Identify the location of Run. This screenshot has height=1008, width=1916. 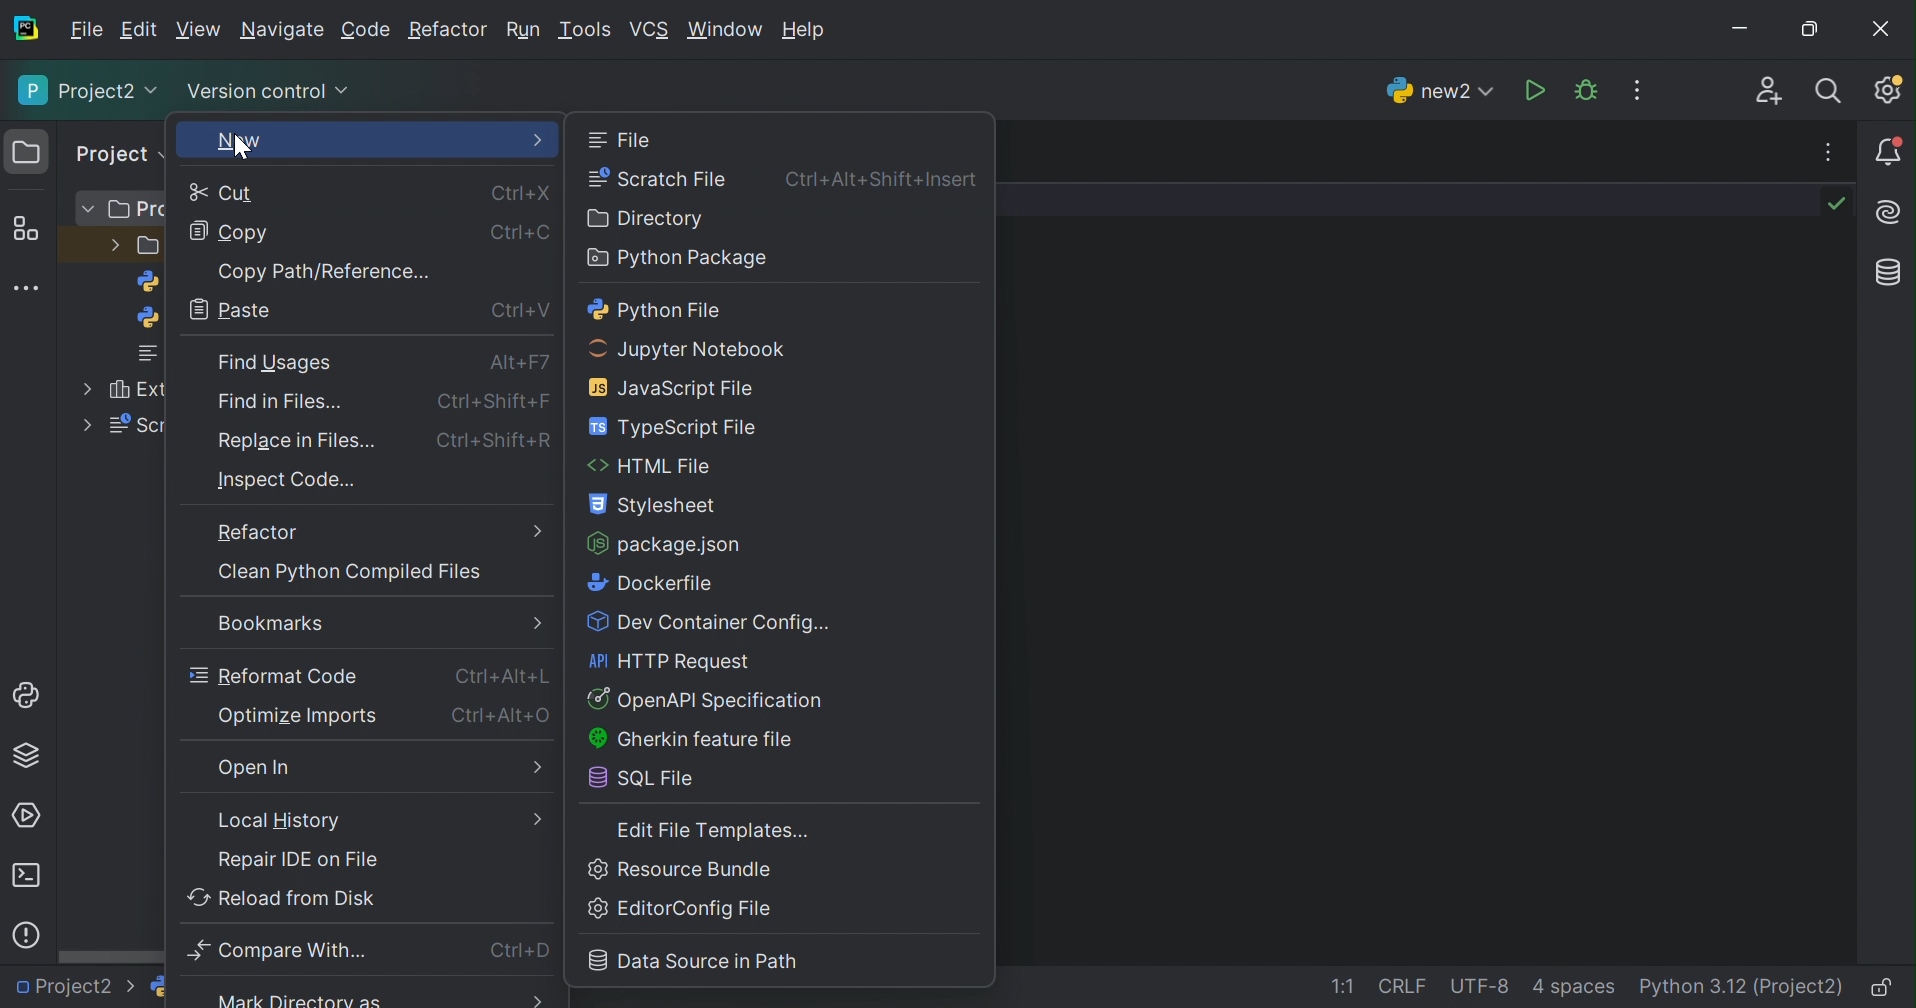
(1533, 90).